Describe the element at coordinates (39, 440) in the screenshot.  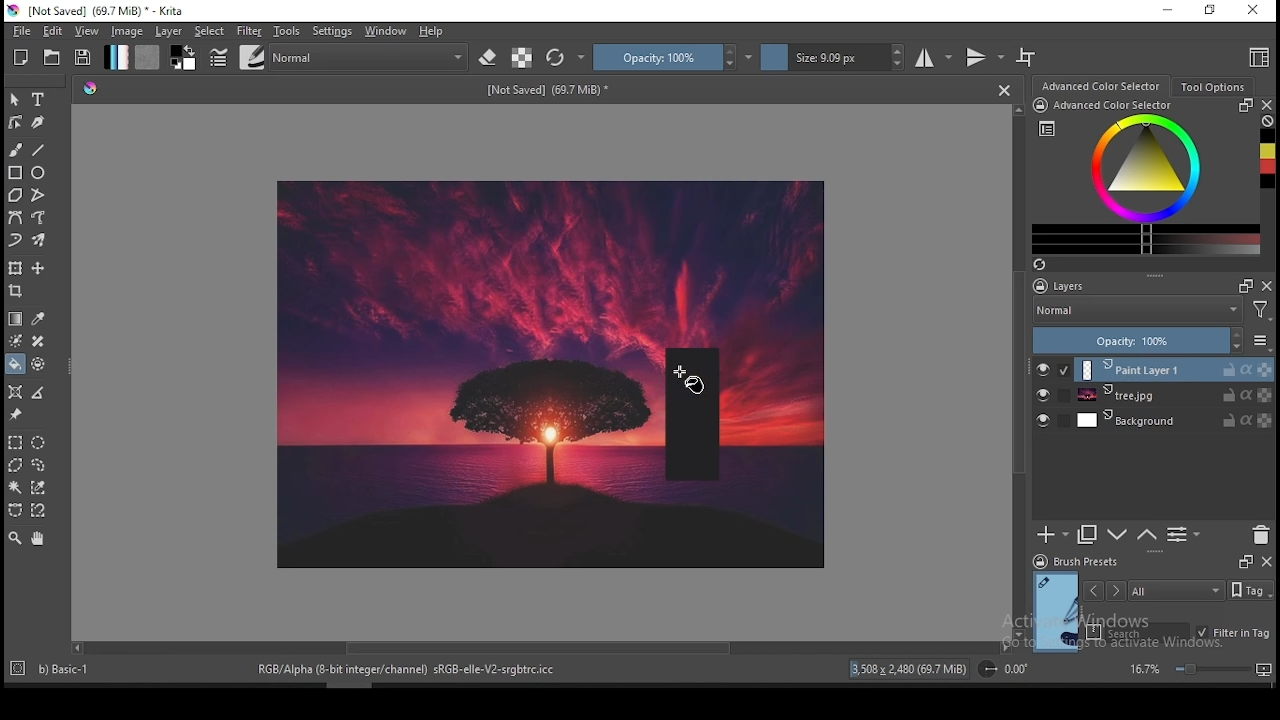
I see `elliptical selection tool` at that location.